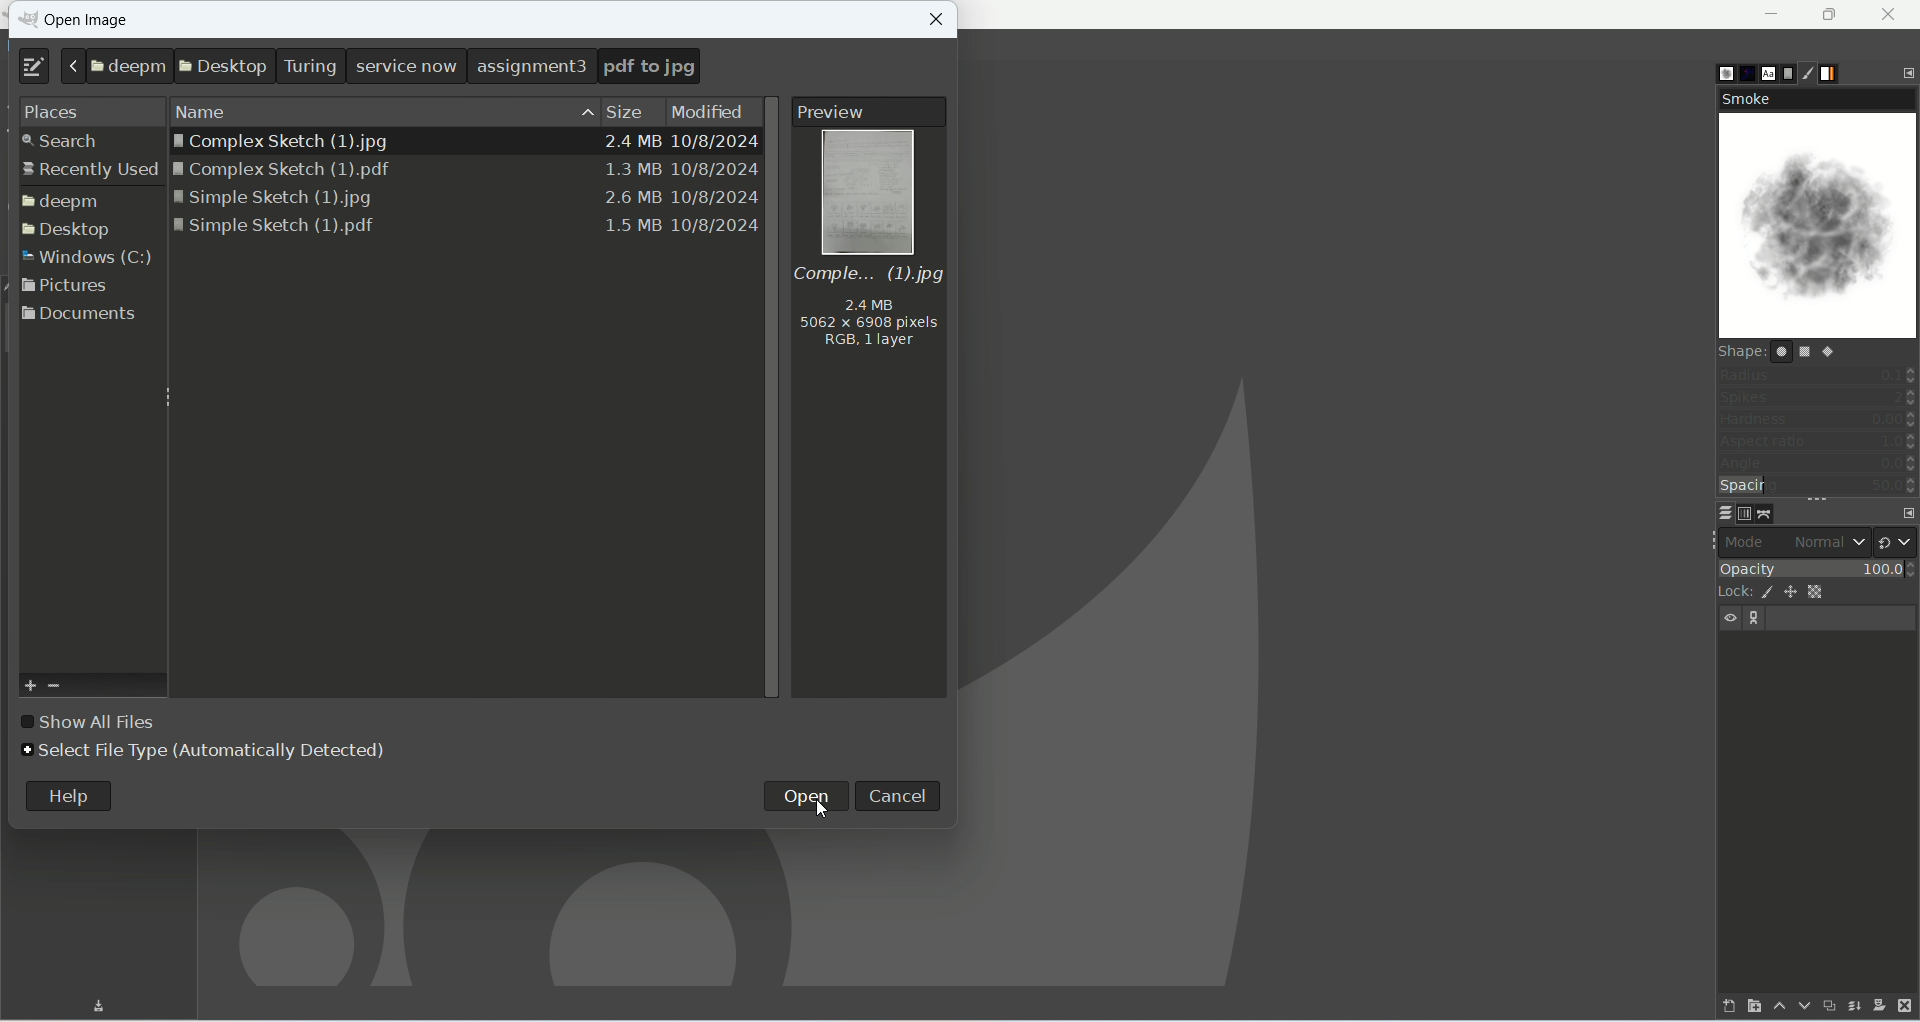 This screenshot has height=1022, width=1920. Describe the element at coordinates (1728, 1008) in the screenshot. I see `create a new layer and add it to image` at that location.